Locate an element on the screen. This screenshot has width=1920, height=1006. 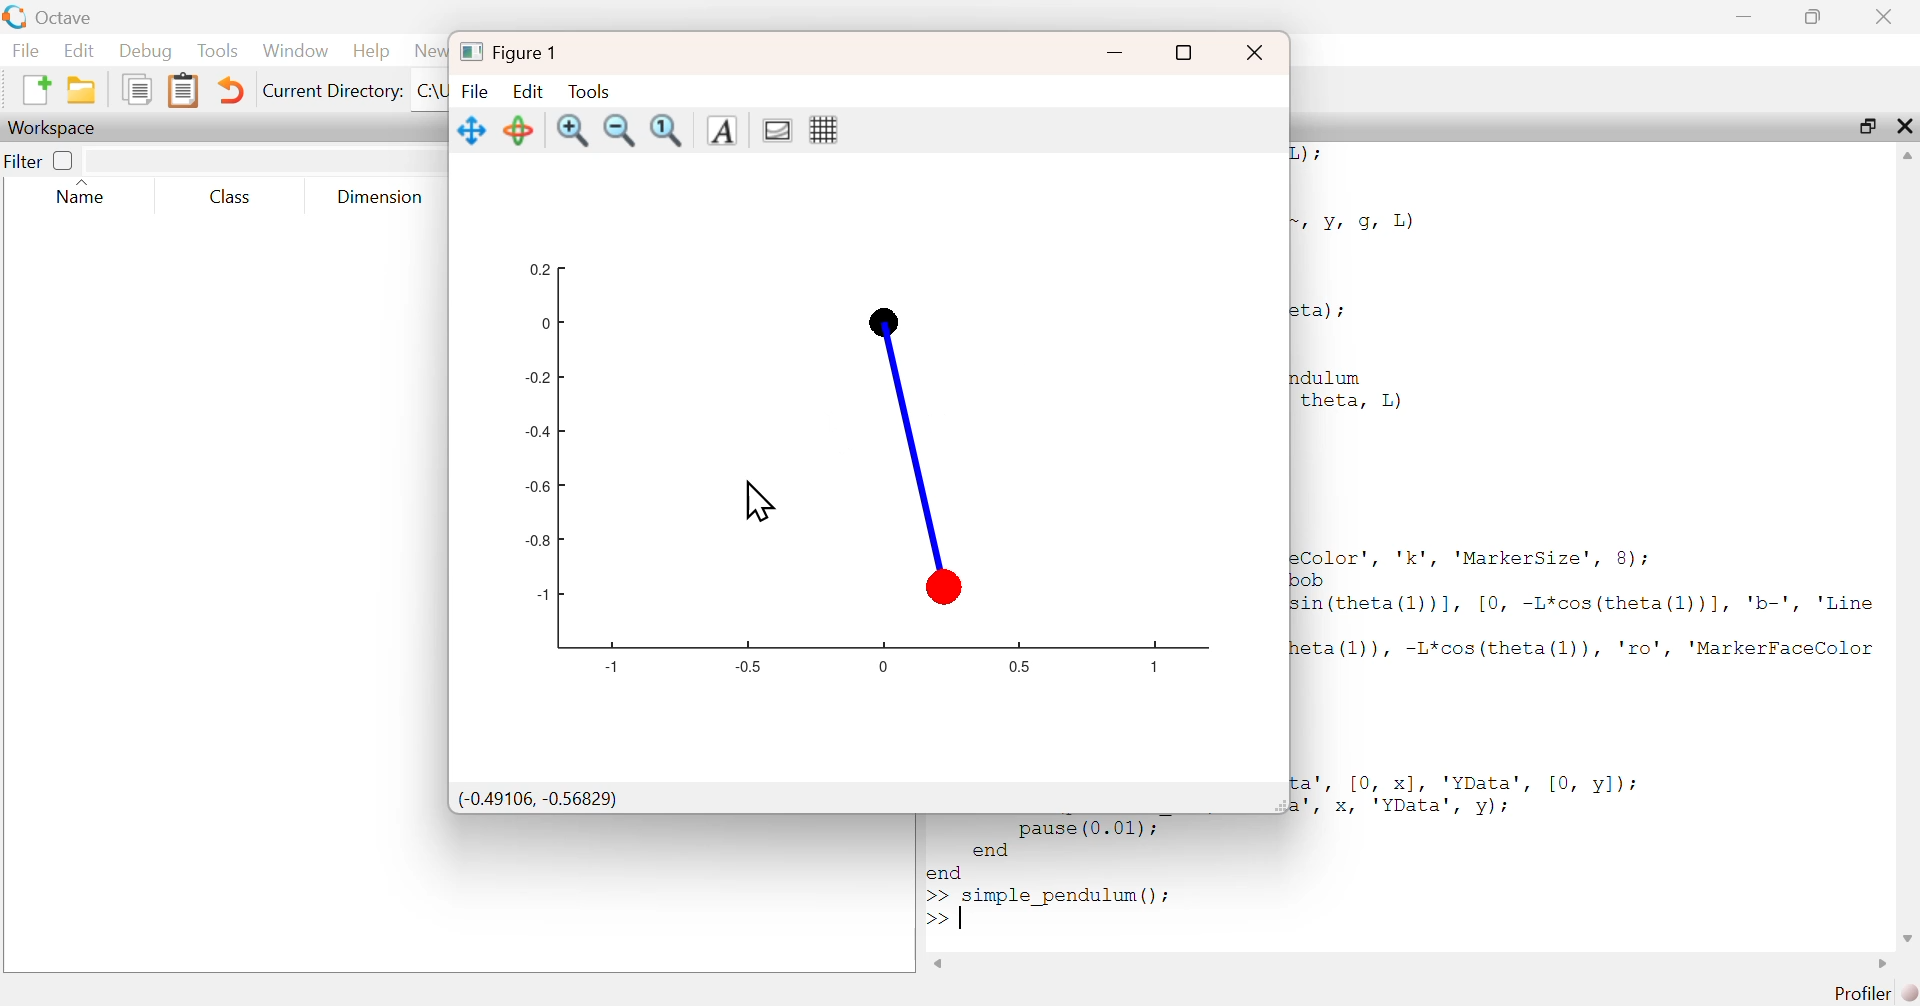
copy is located at coordinates (141, 88).